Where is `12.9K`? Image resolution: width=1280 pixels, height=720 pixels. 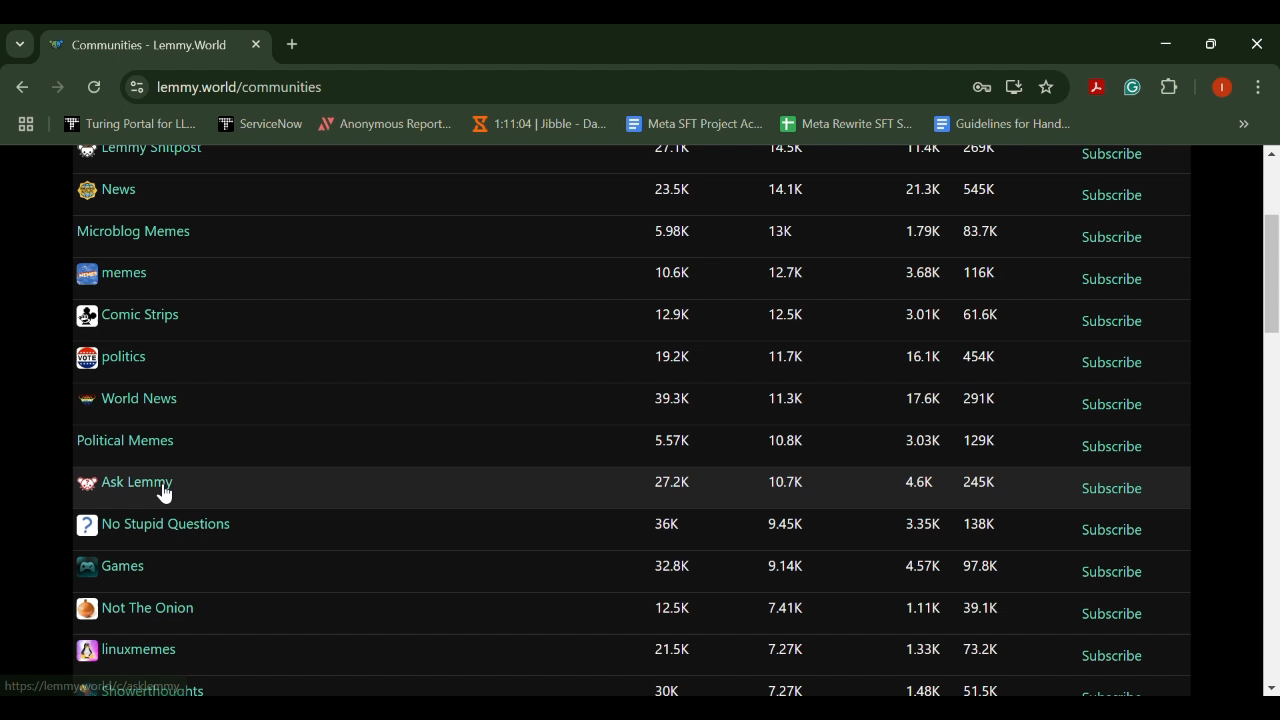
12.9K is located at coordinates (673, 313).